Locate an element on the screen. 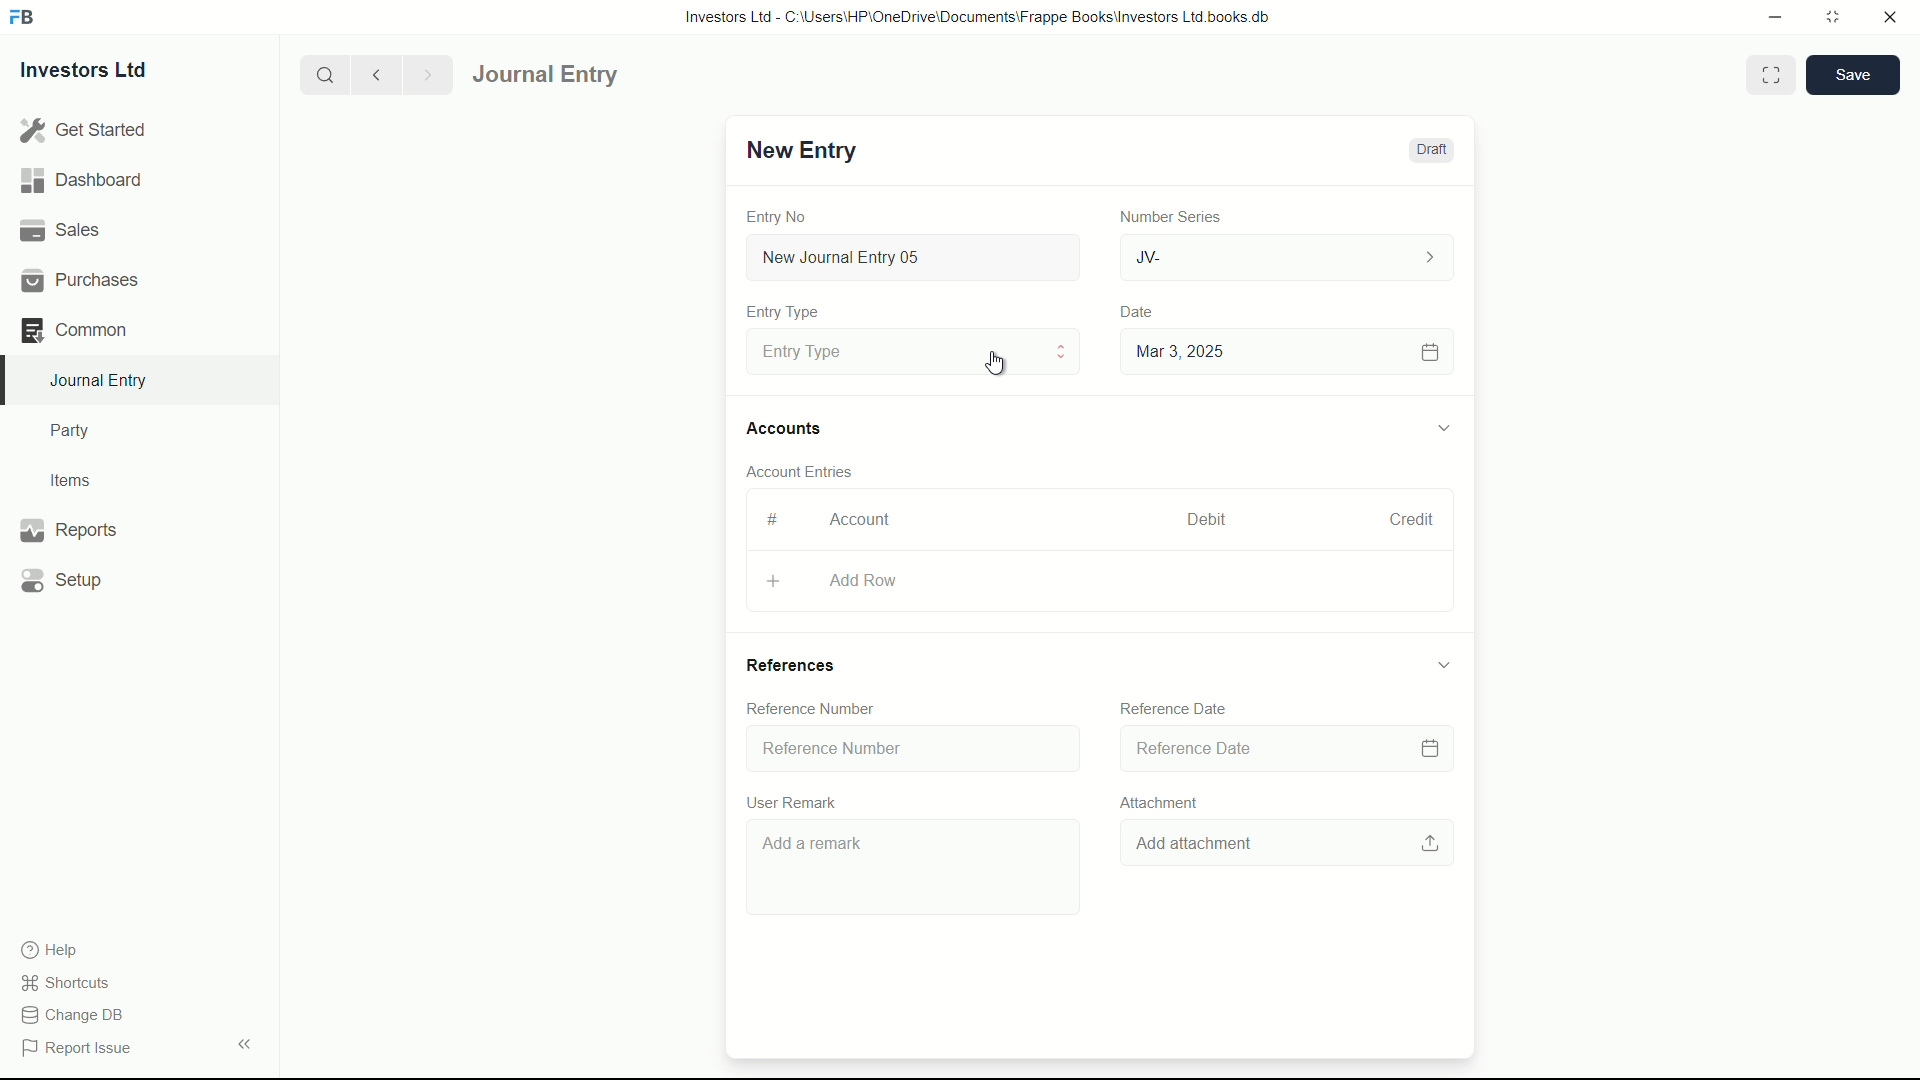  shortcuts is located at coordinates (70, 983).